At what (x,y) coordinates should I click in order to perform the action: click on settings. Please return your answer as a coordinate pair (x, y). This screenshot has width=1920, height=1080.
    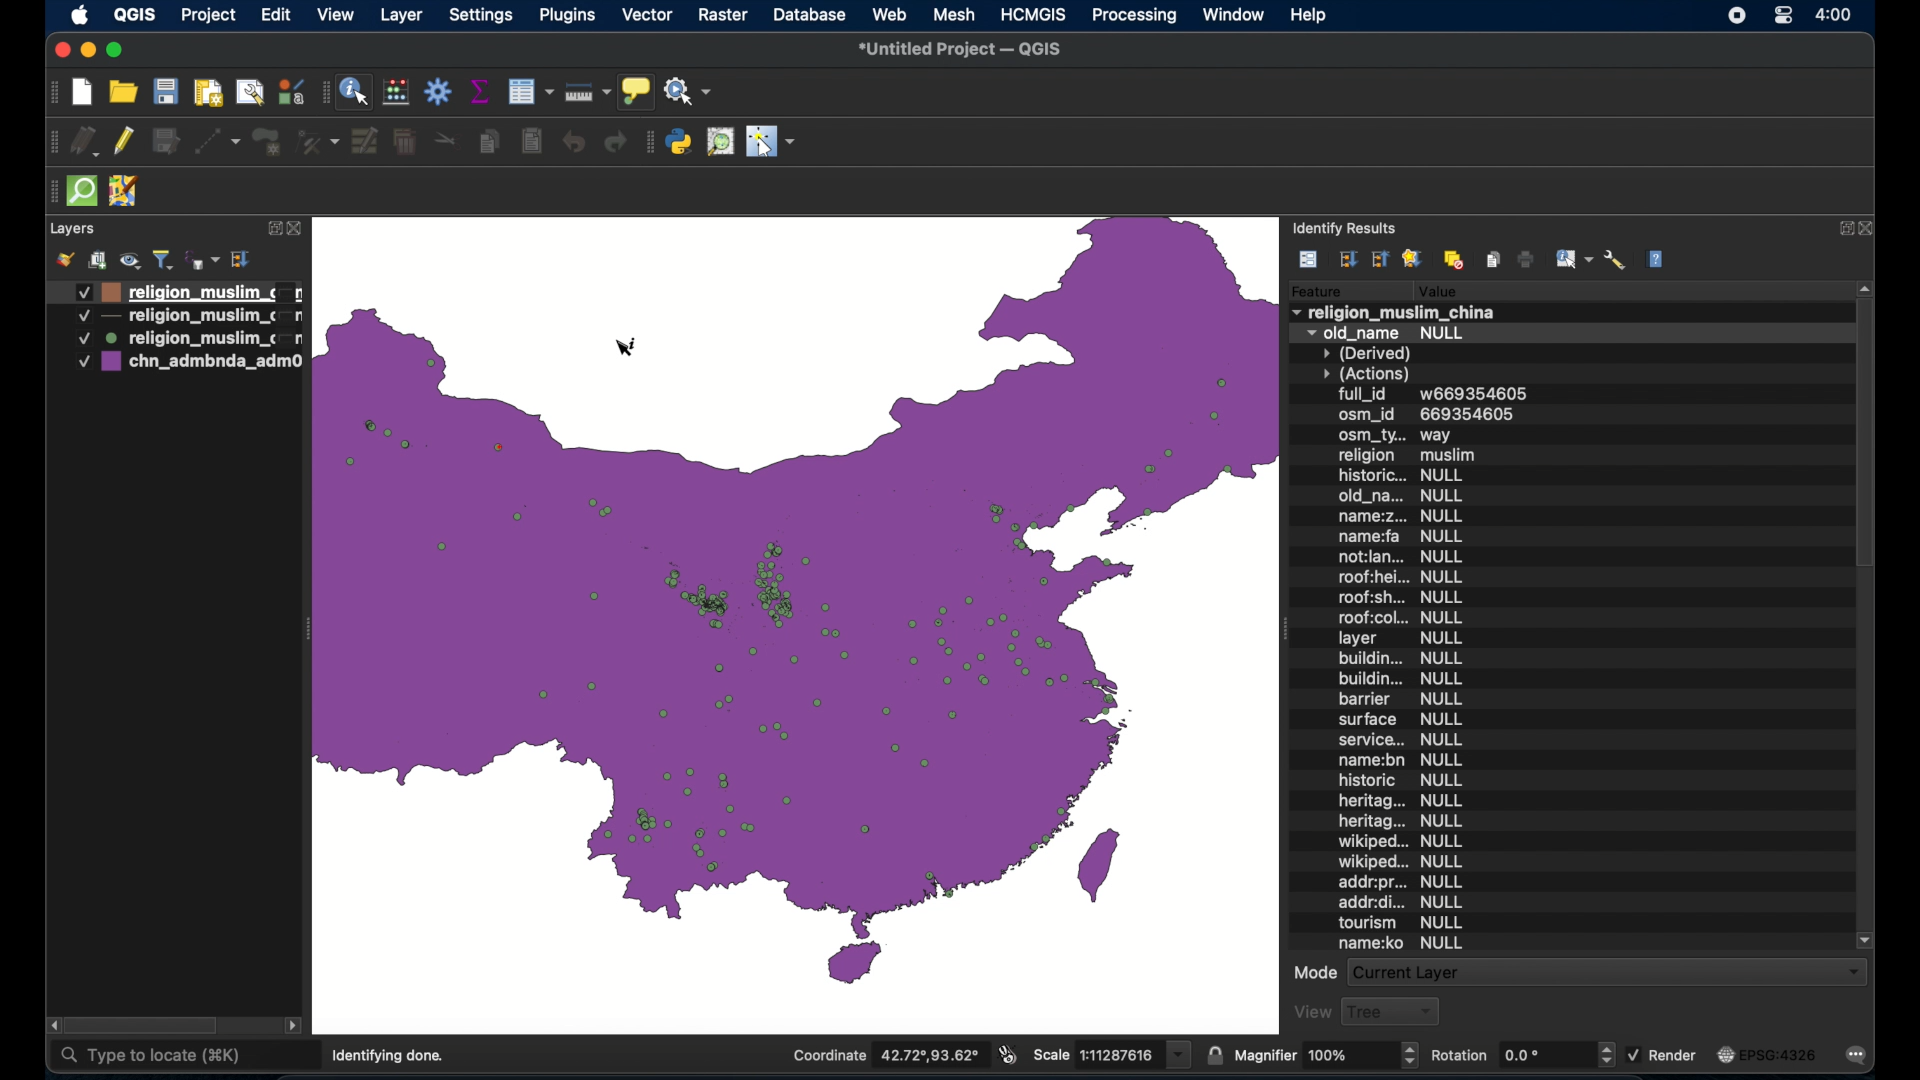
    Looking at the image, I should click on (481, 16).